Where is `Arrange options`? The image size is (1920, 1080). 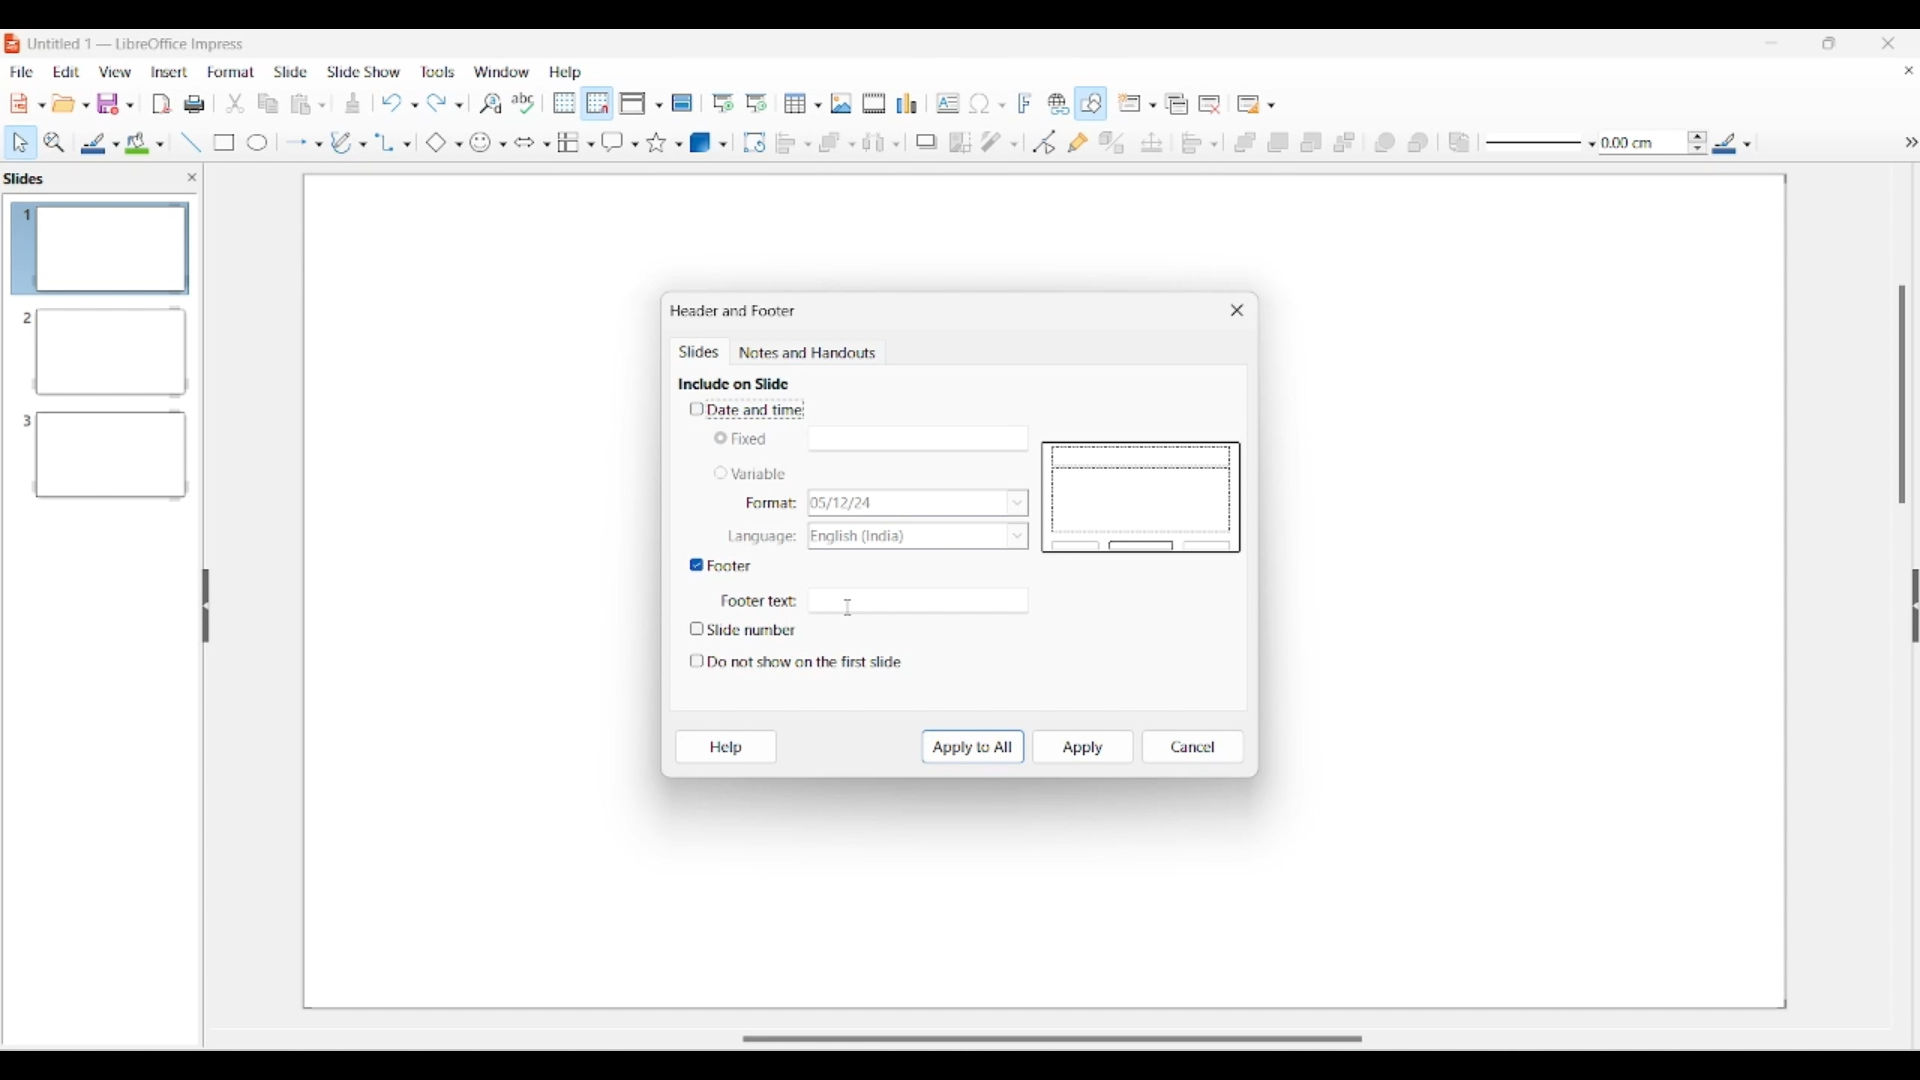
Arrange options is located at coordinates (836, 143).